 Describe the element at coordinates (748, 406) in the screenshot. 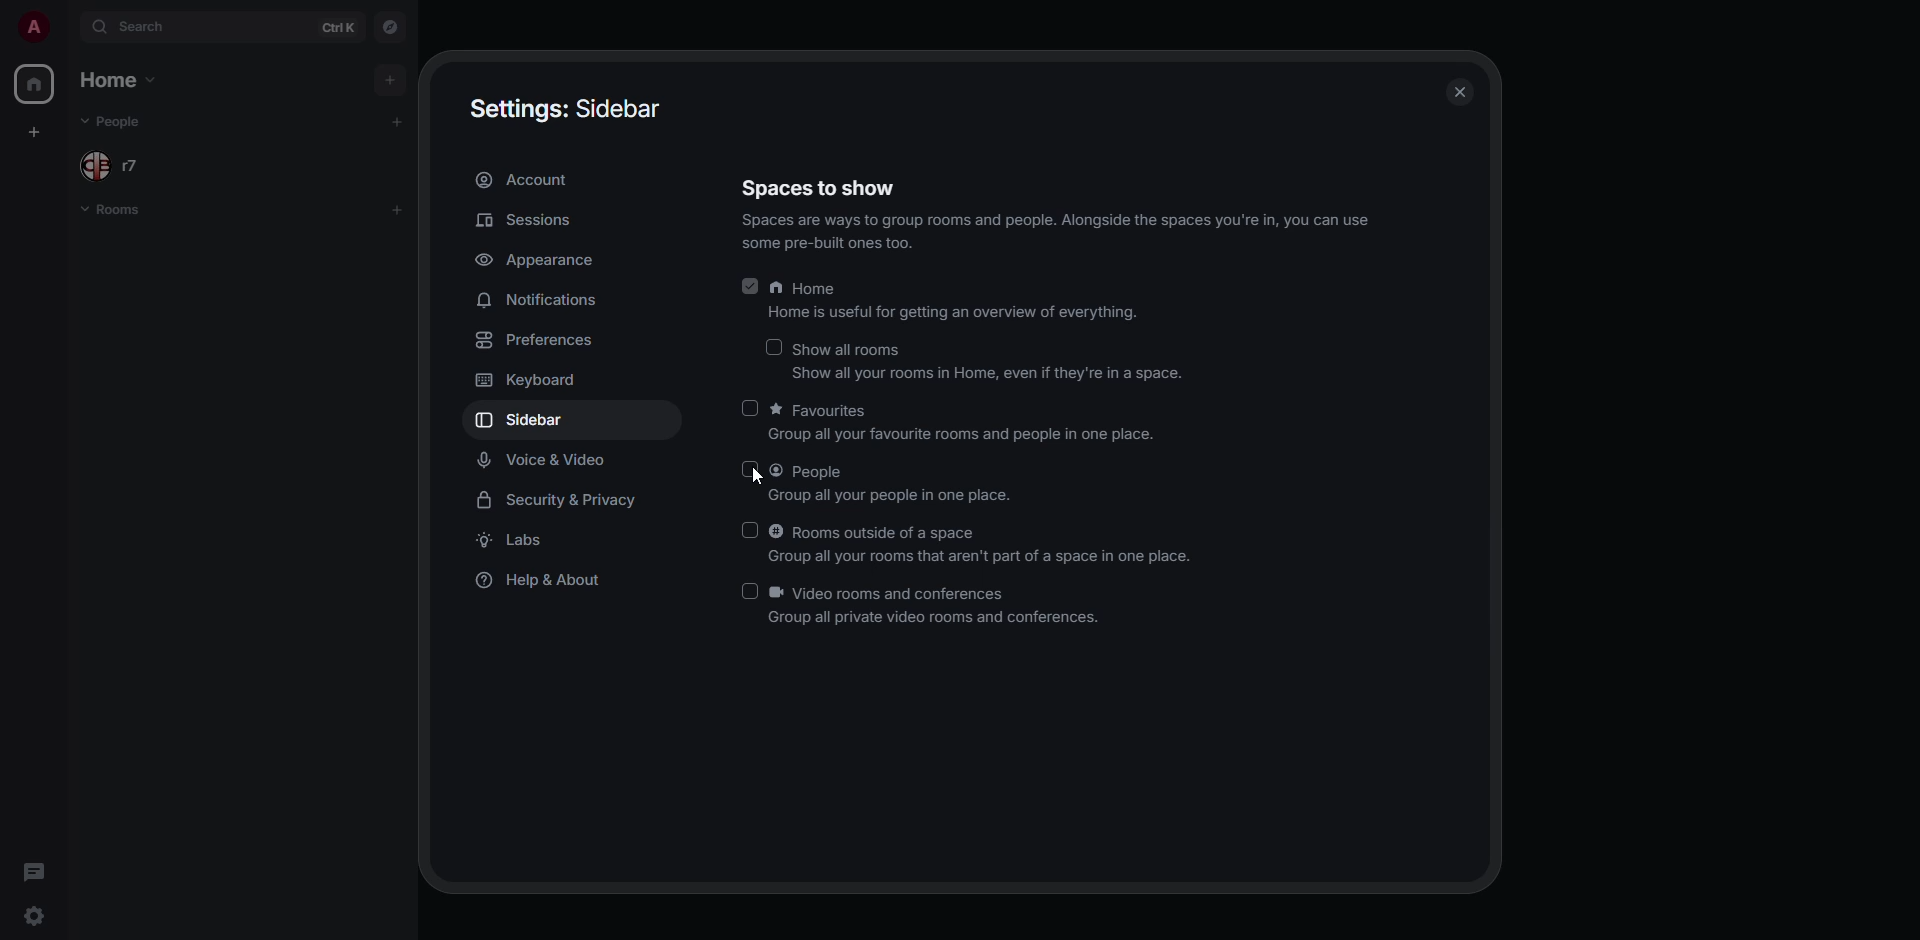

I see `click to enable` at that location.